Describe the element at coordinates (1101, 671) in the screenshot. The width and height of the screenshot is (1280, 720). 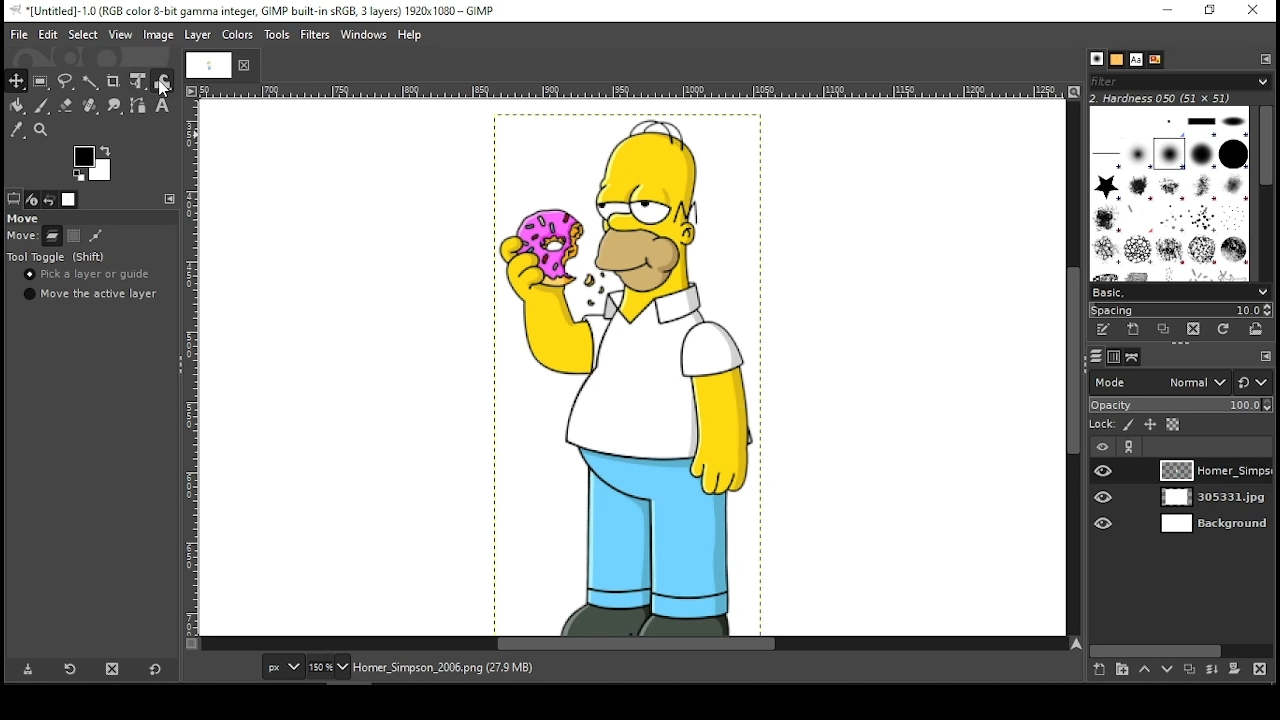
I see `create a new layer` at that location.